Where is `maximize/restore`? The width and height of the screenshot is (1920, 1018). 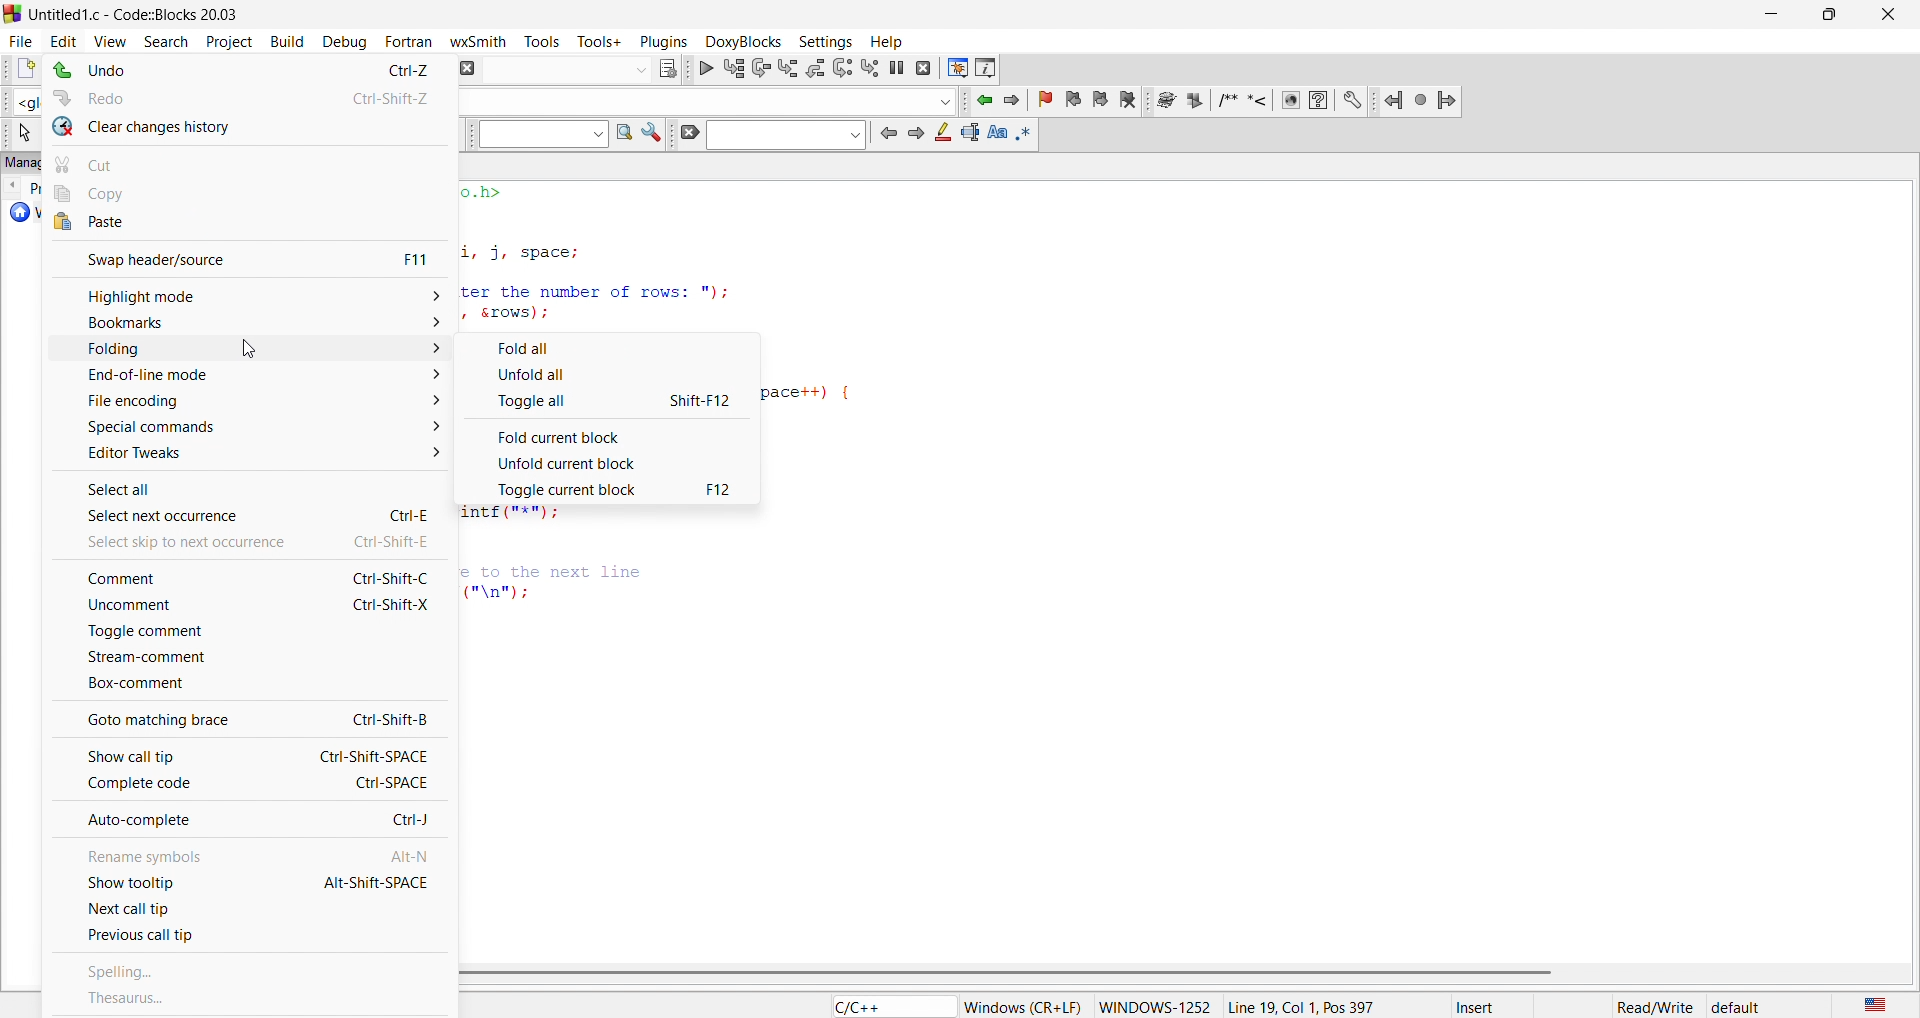
maximize/restore is located at coordinates (1823, 16).